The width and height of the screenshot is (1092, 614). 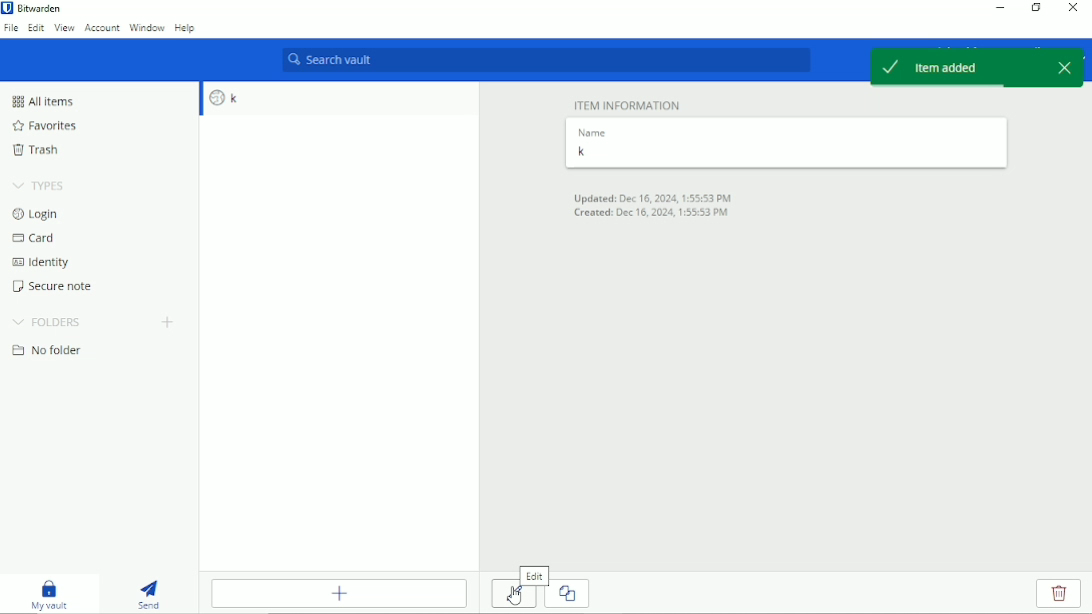 I want to click on View, so click(x=65, y=29).